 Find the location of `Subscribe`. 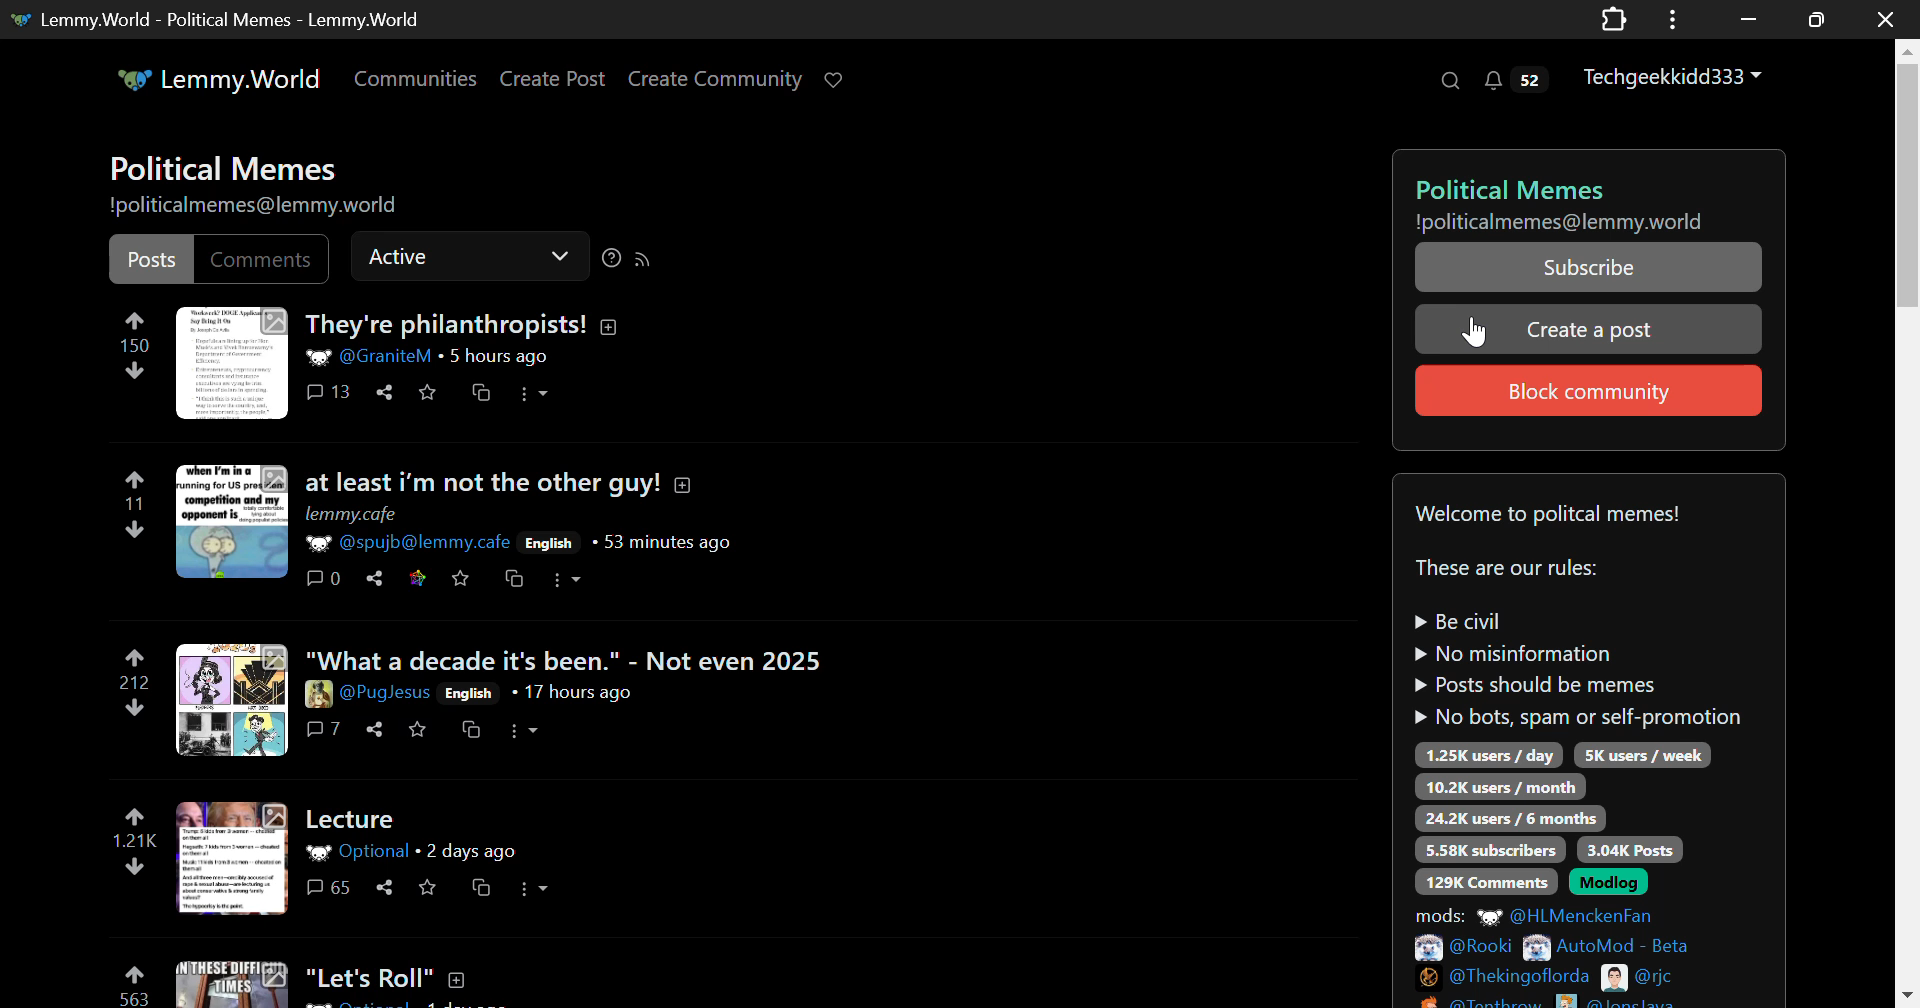

Subscribe is located at coordinates (1585, 267).